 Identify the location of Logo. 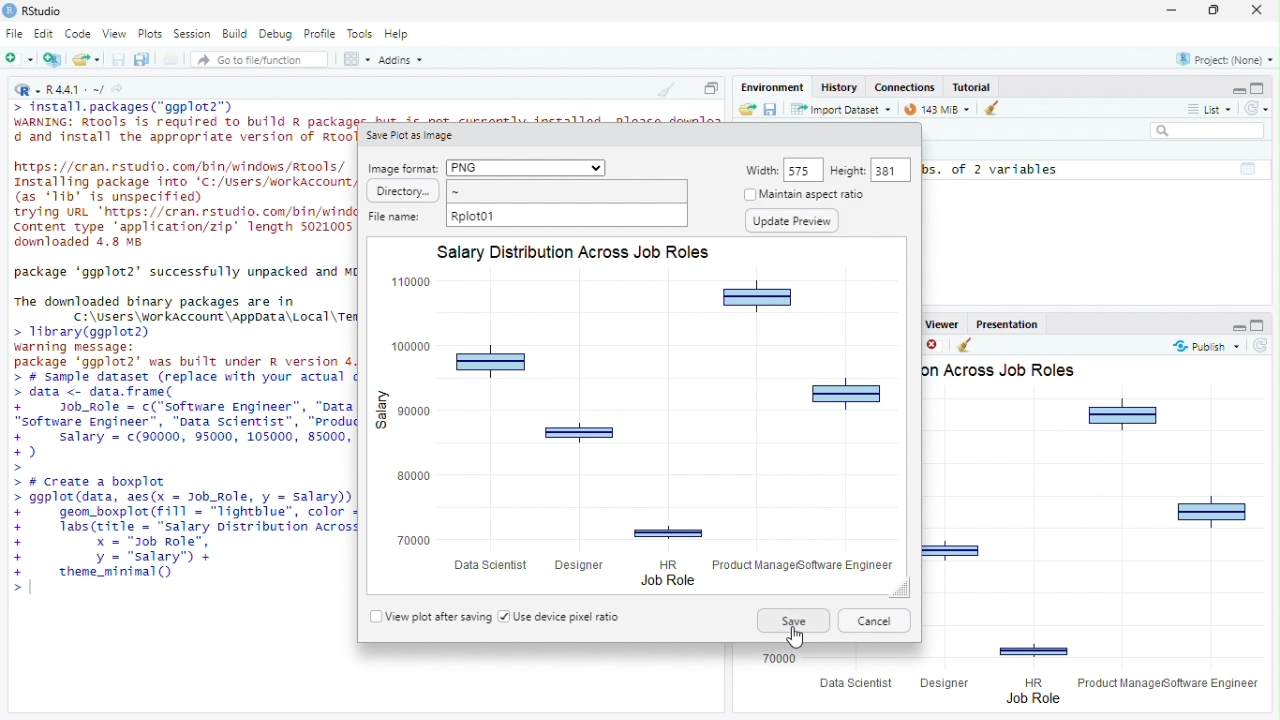
(10, 10).